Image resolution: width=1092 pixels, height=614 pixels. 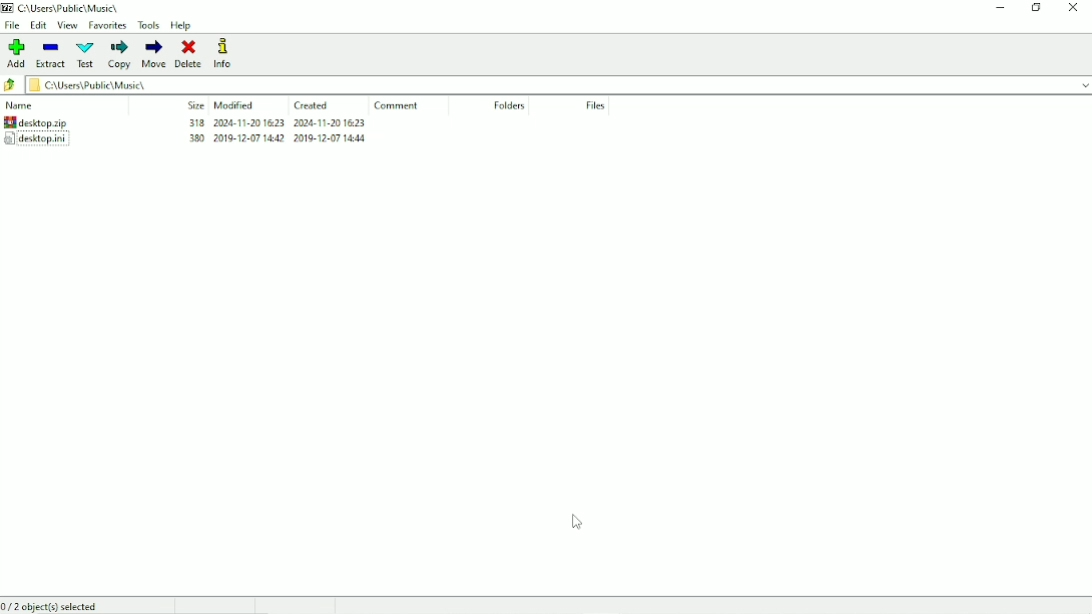 What do you see at coordinates (154, 54) in the screenshot?
I see `Move` at bounding box center [154, 54].